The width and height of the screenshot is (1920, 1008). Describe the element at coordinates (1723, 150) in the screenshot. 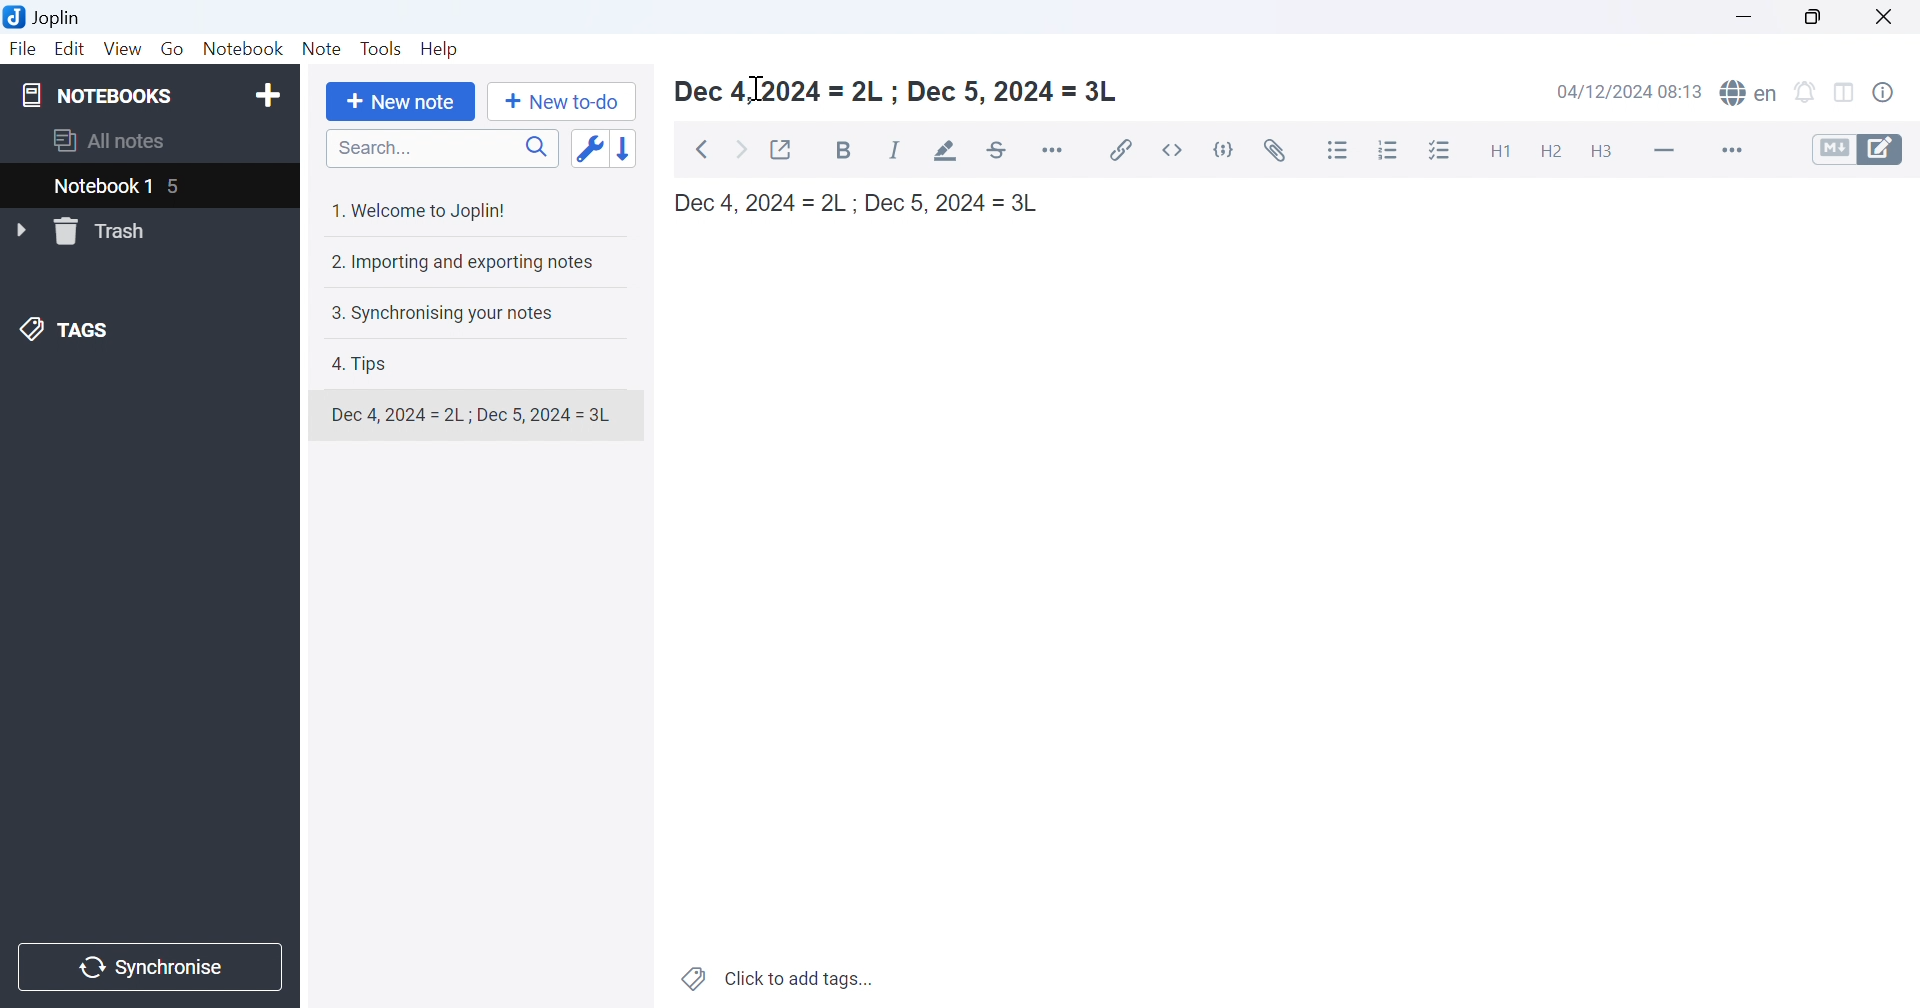

I see `More` at that location.